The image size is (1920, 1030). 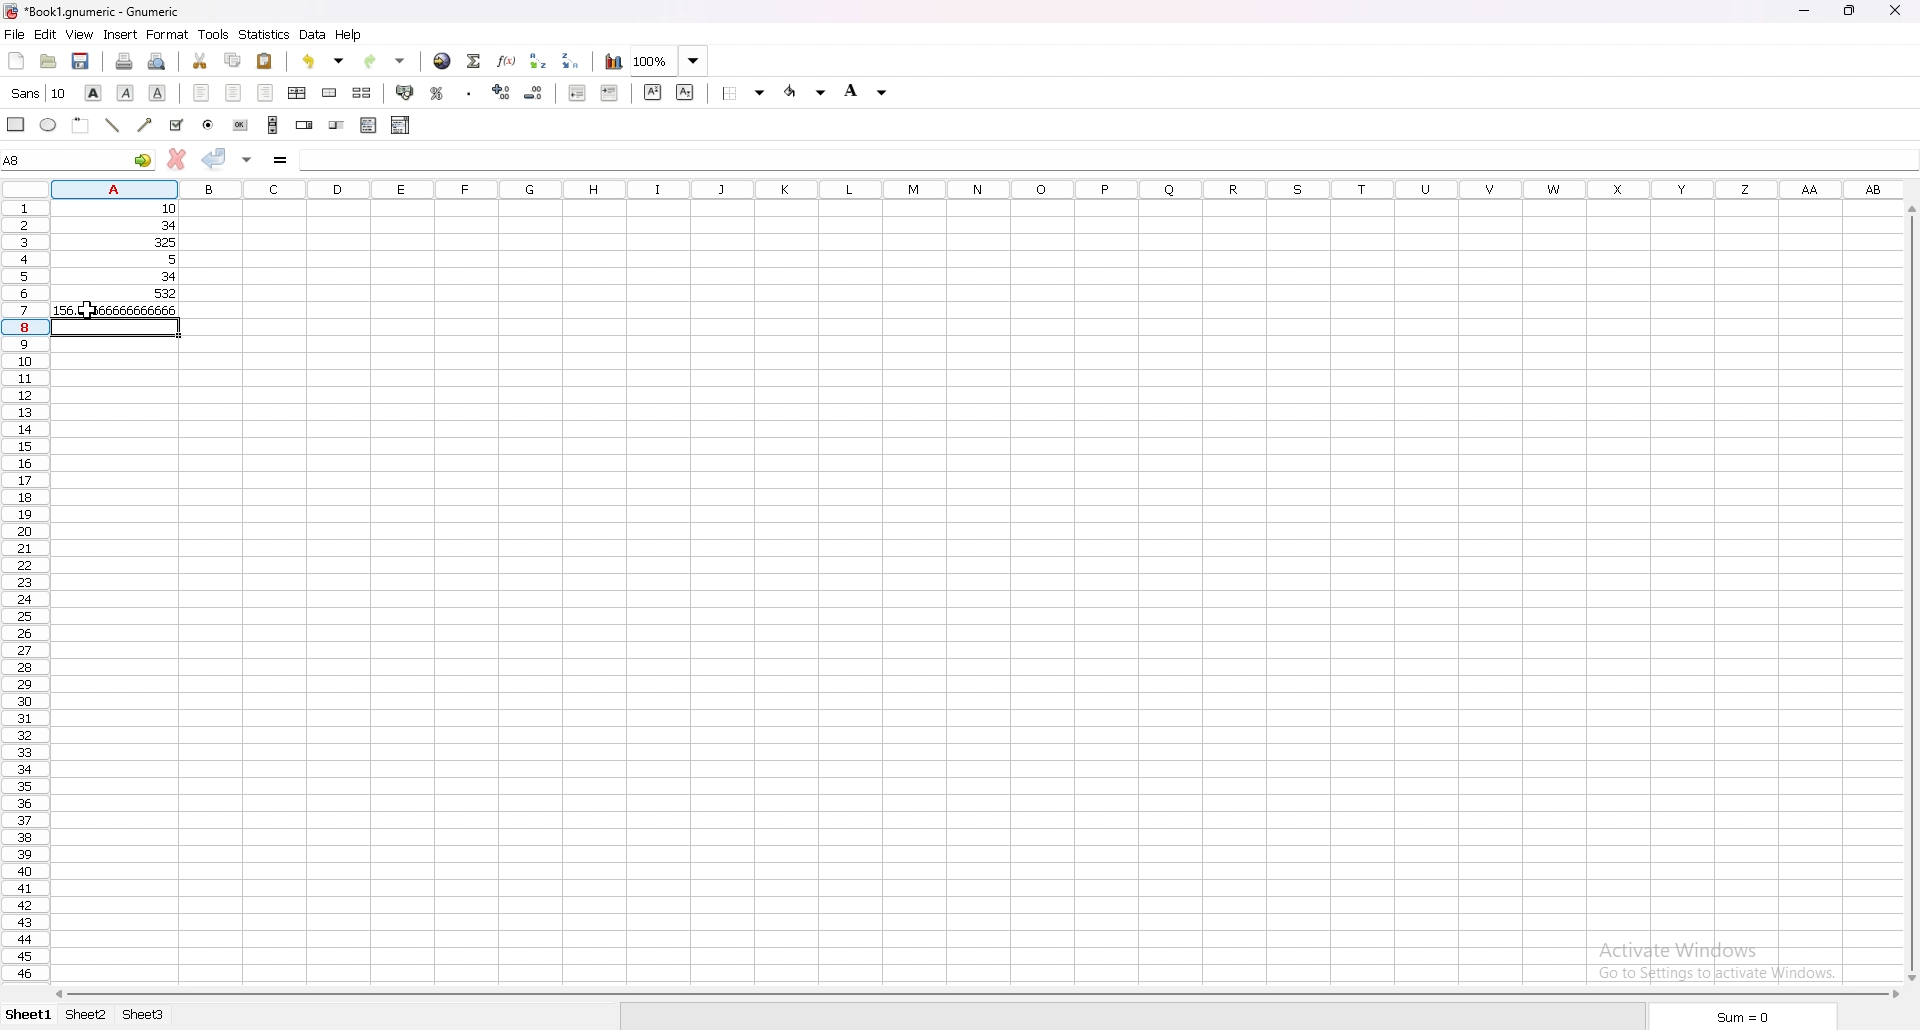 What do you see at coordinates (538, 60) in the screenshot?
I see `sort ascending` at bounding box center [538, 60].